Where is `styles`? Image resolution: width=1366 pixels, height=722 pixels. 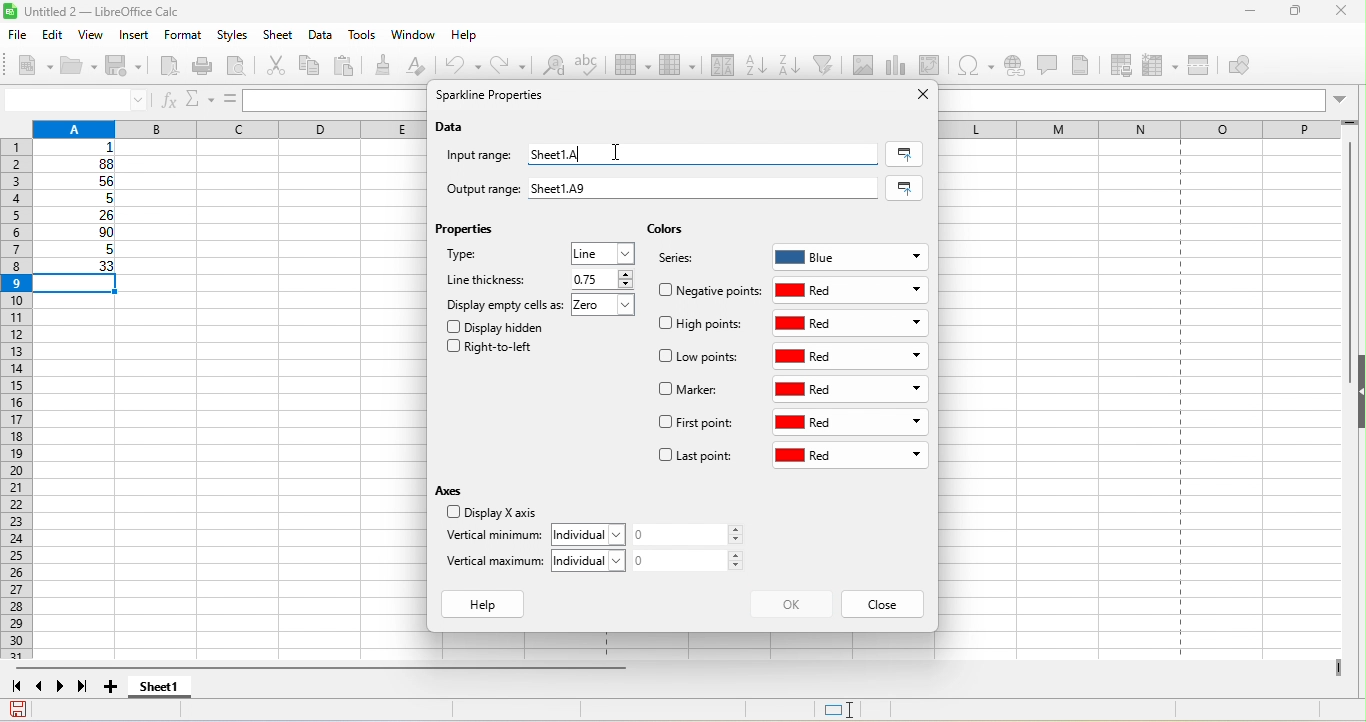 styles is located at coordinates (234, 36).